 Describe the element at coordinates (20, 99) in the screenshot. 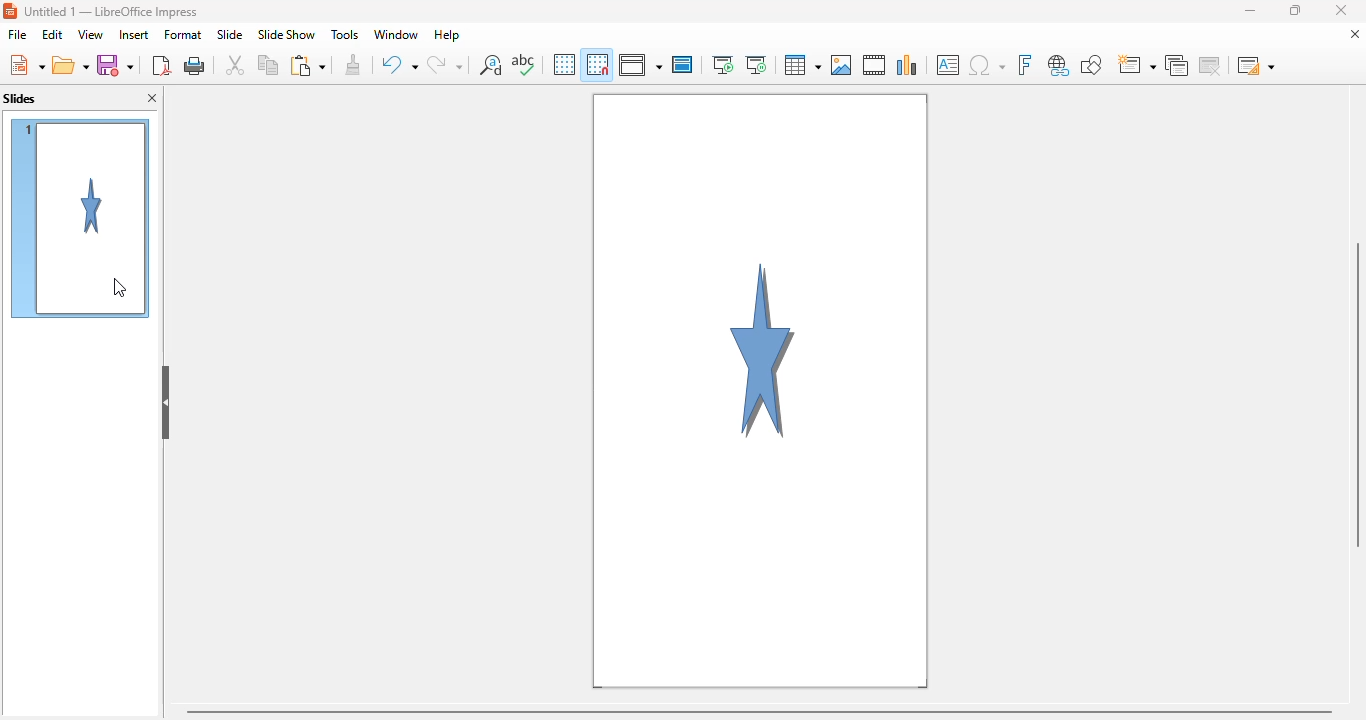

I see `slides` at that location.